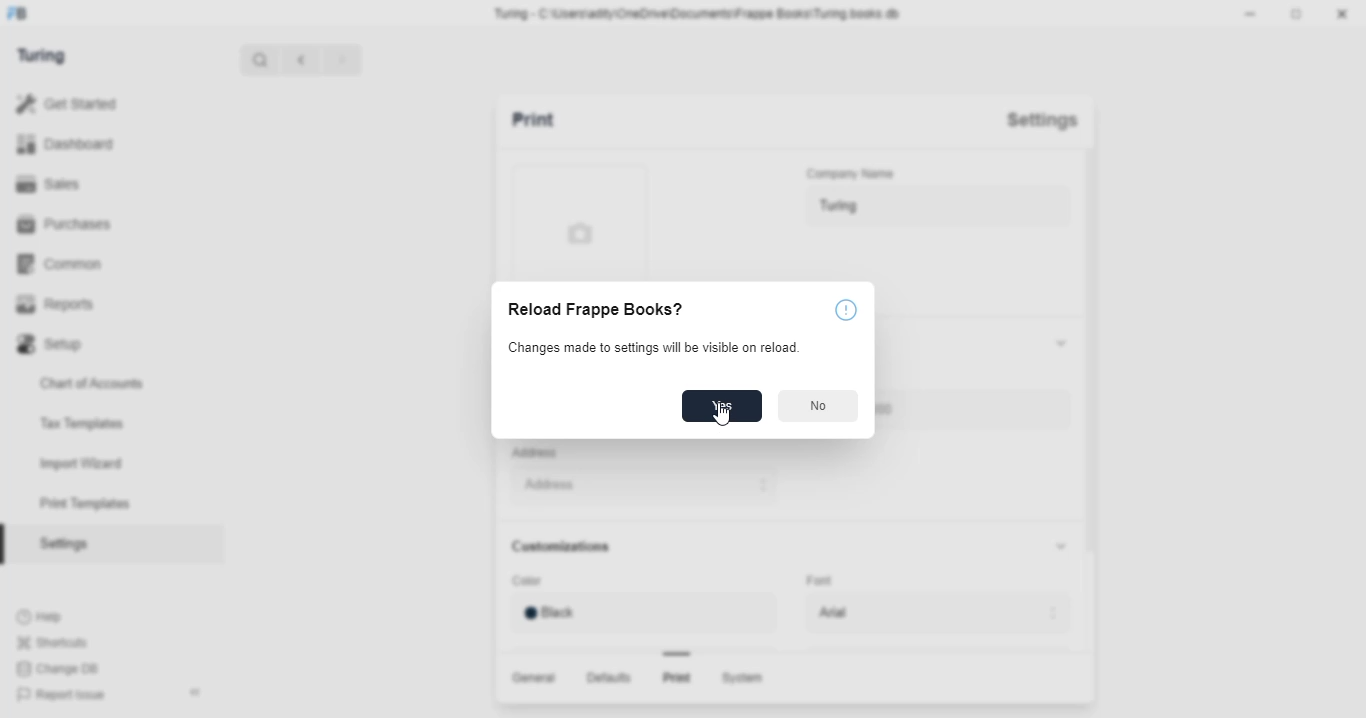  What do you see at coordinates (702, 14) in the screenshot?
I see `Turing - C:\Users\adity\OneDrive\Documents\Frappe Books\Turing books. db` at bounding box center [702, 14].